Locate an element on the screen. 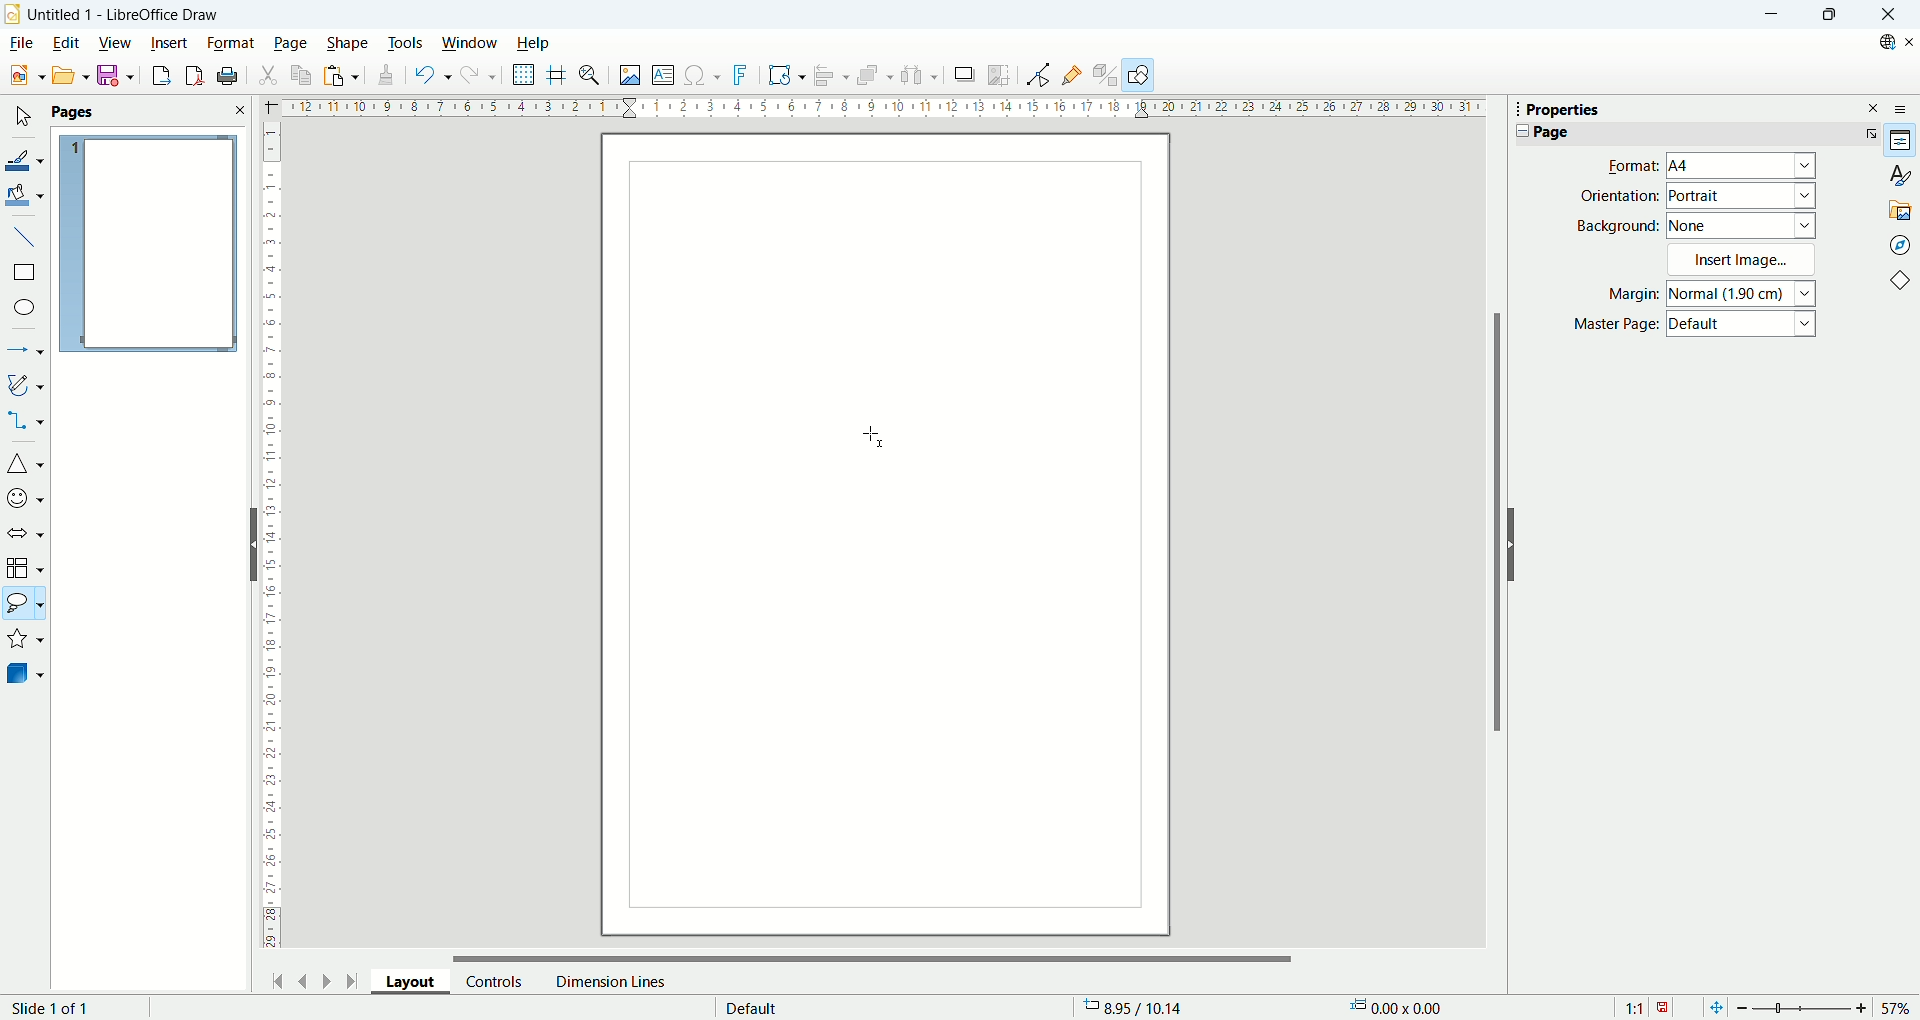  insert image is located at coordinates (629, 77).